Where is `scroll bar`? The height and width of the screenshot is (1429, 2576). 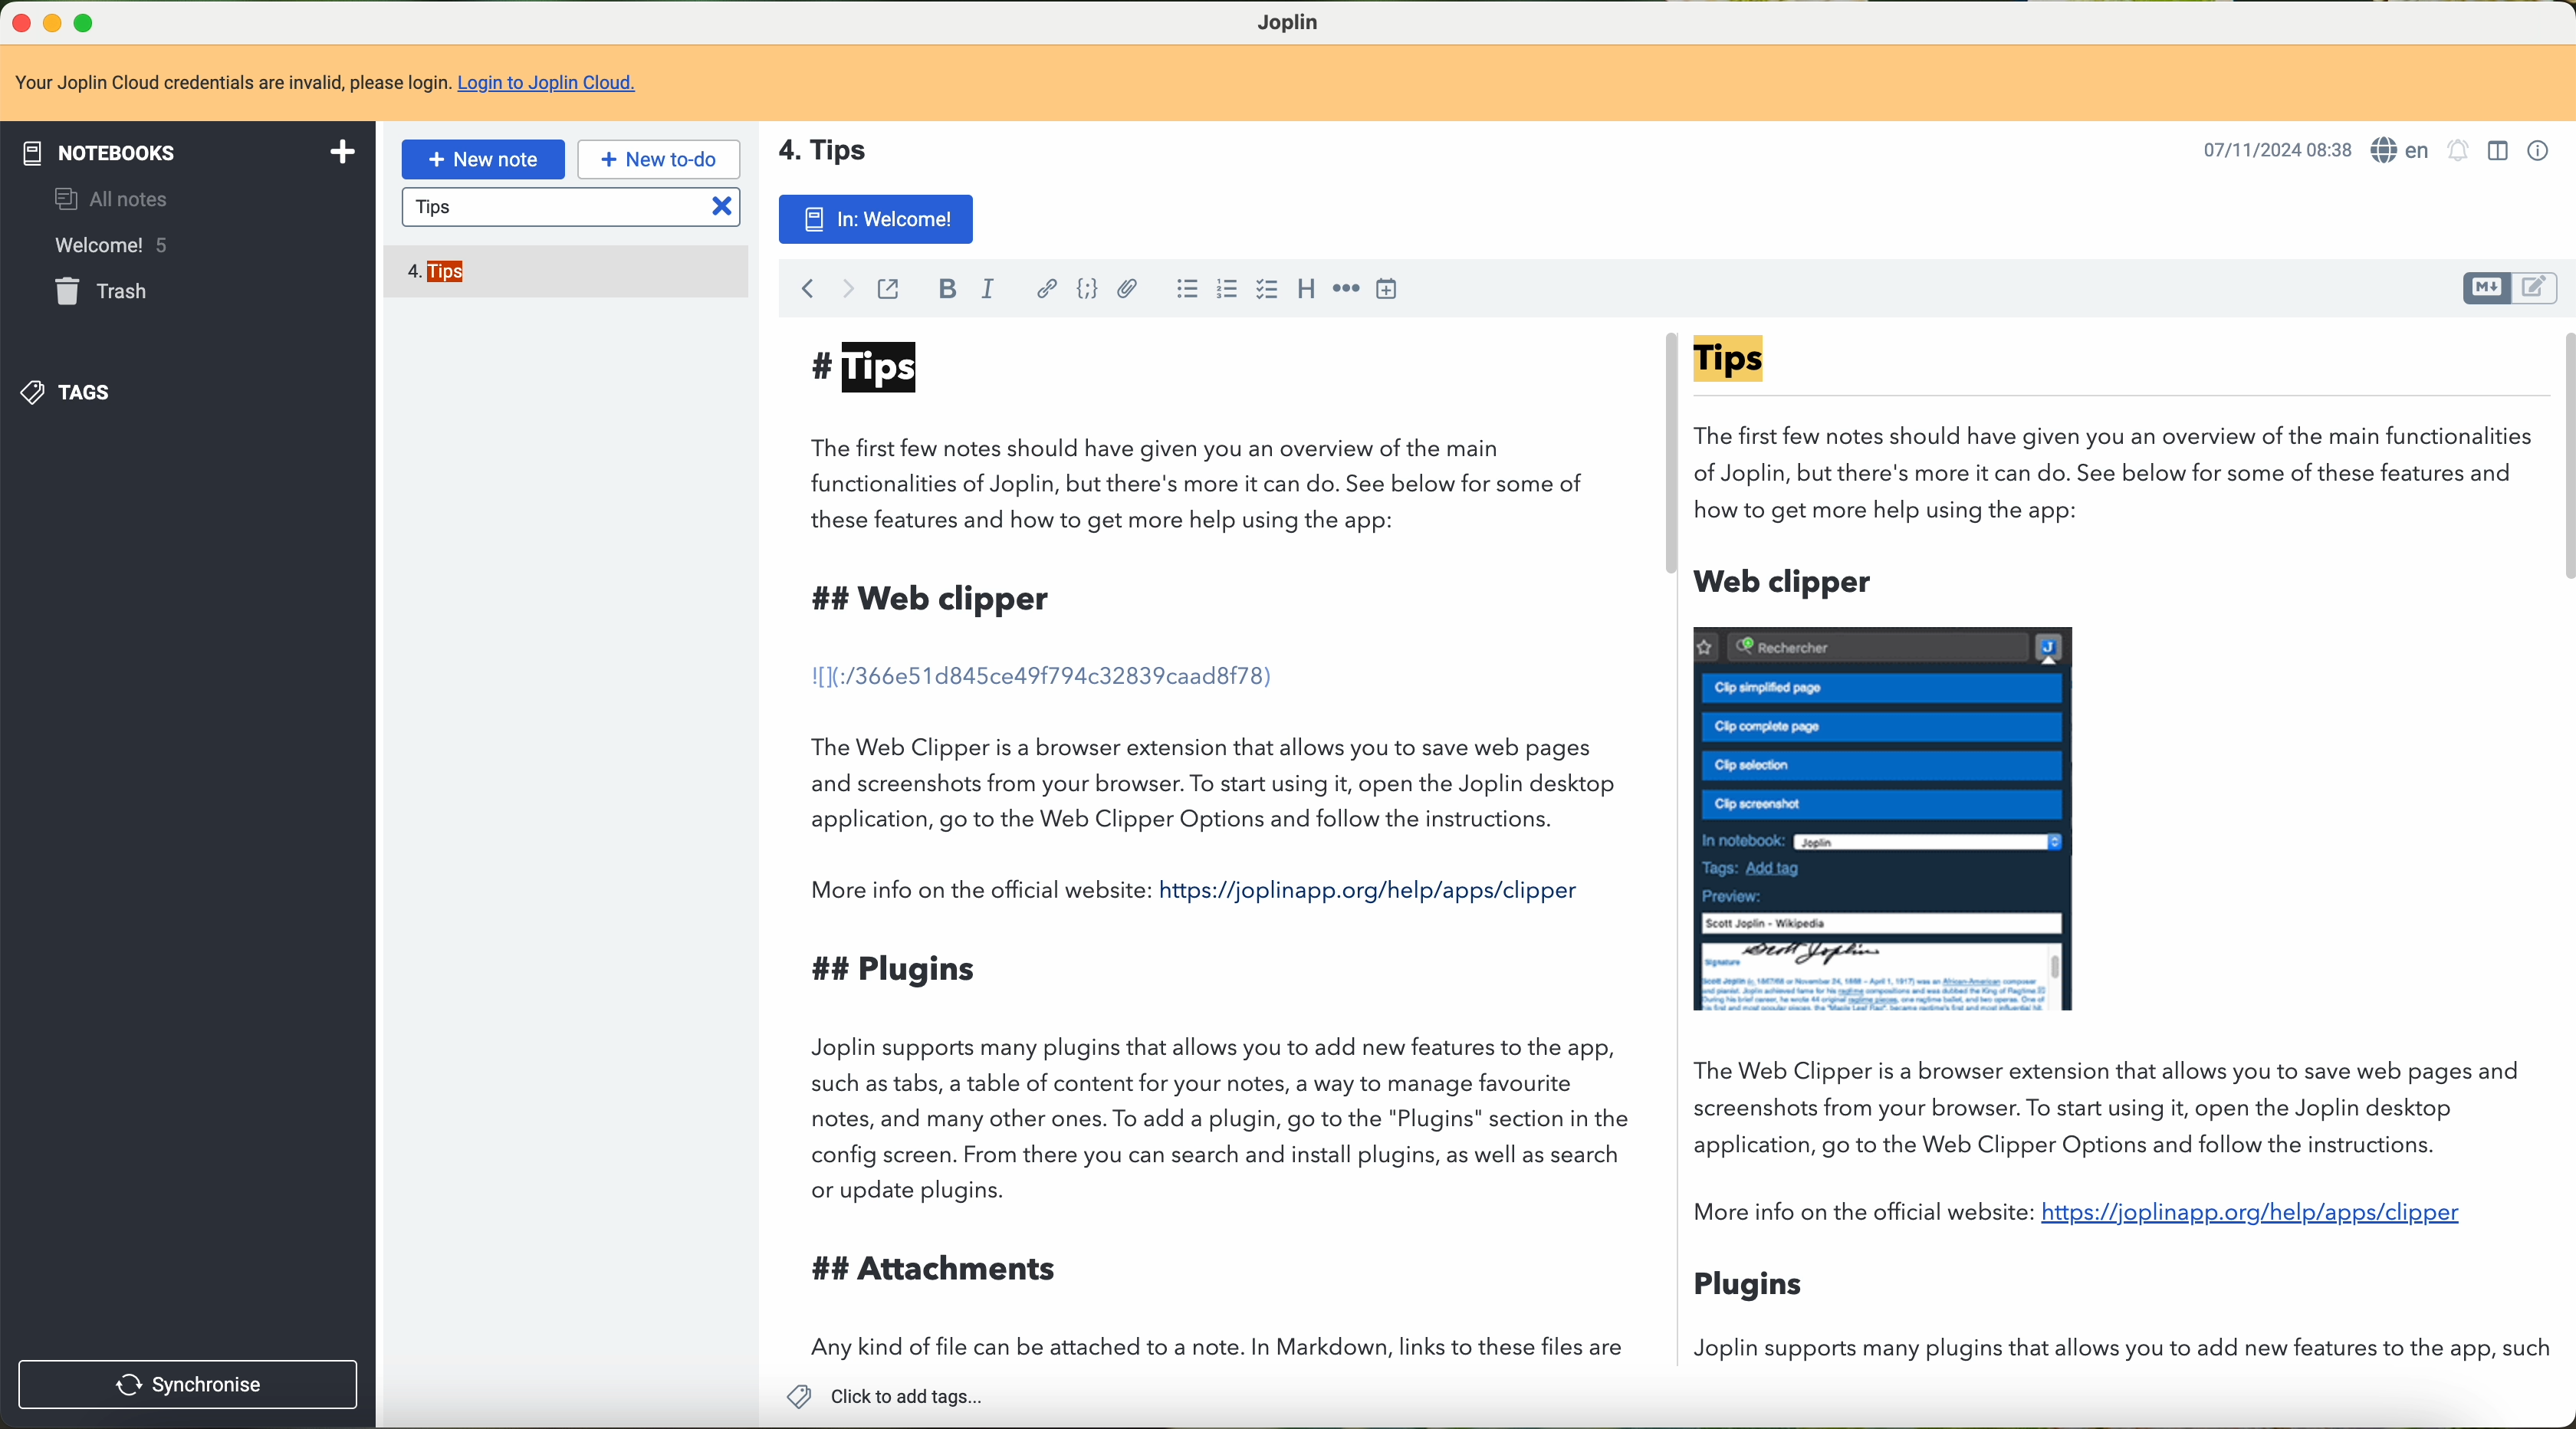
scroll bar is located at coordinates (1660, 460).